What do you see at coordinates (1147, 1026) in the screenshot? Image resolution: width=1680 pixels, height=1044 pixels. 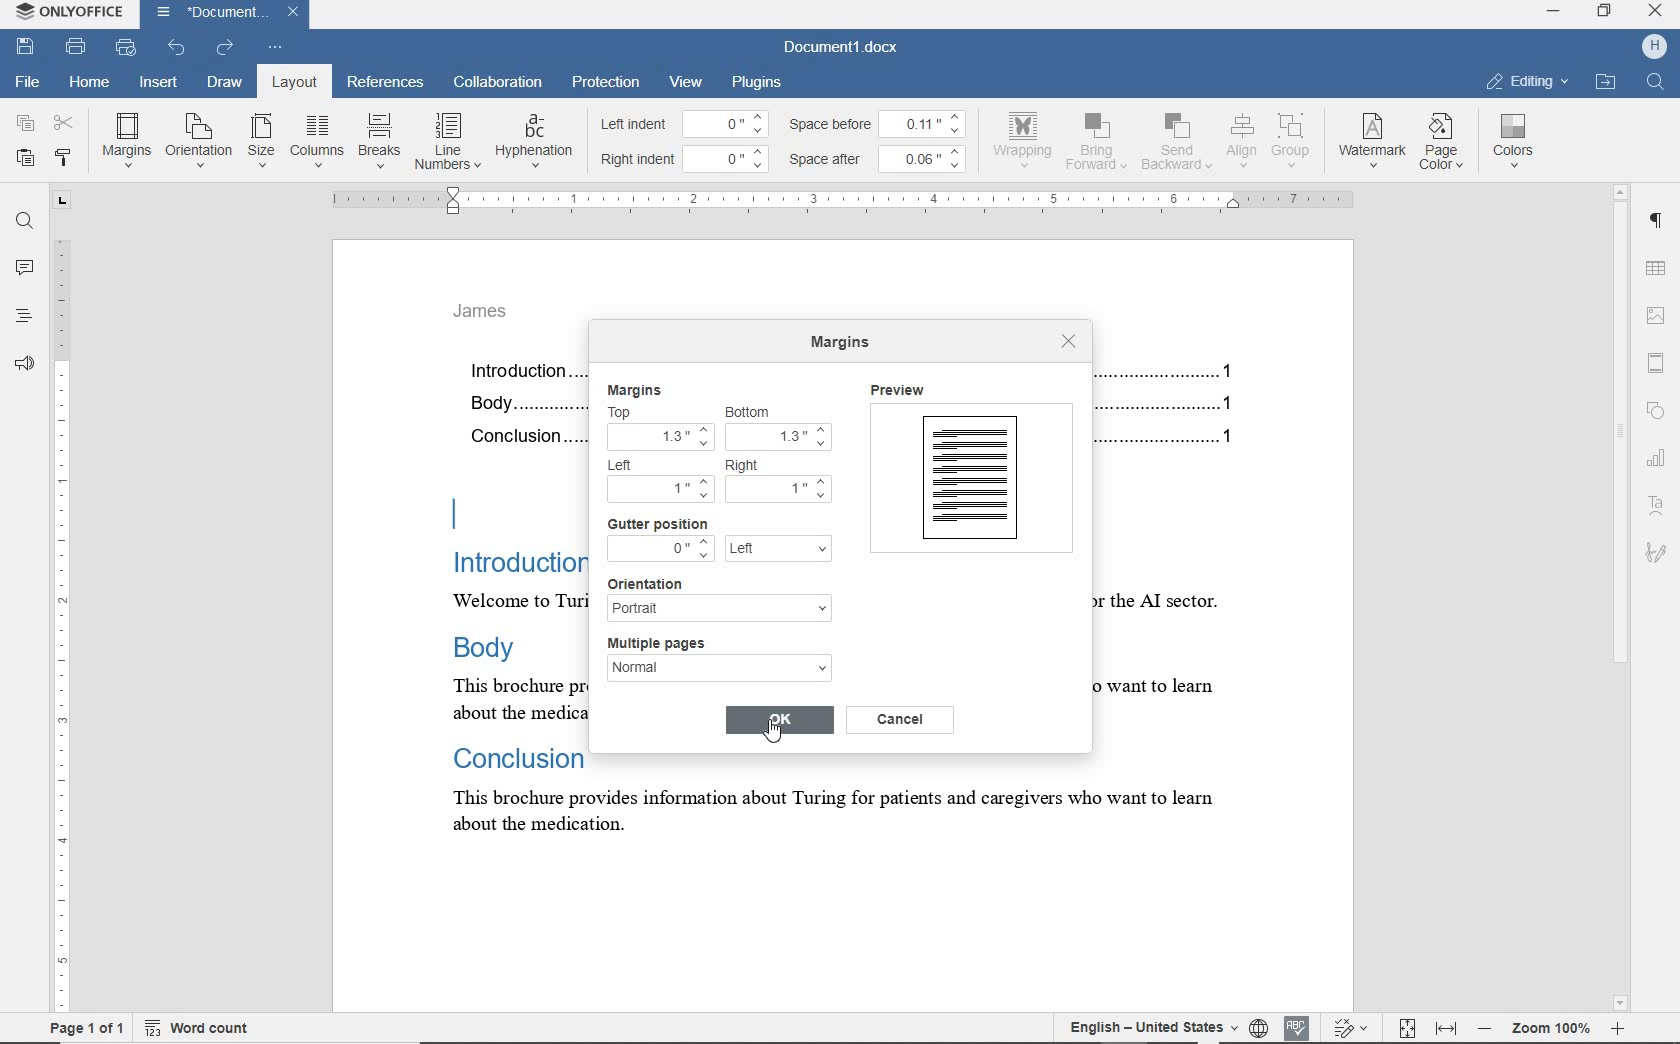 I see `text language` at bounding box center [1147, 1026].